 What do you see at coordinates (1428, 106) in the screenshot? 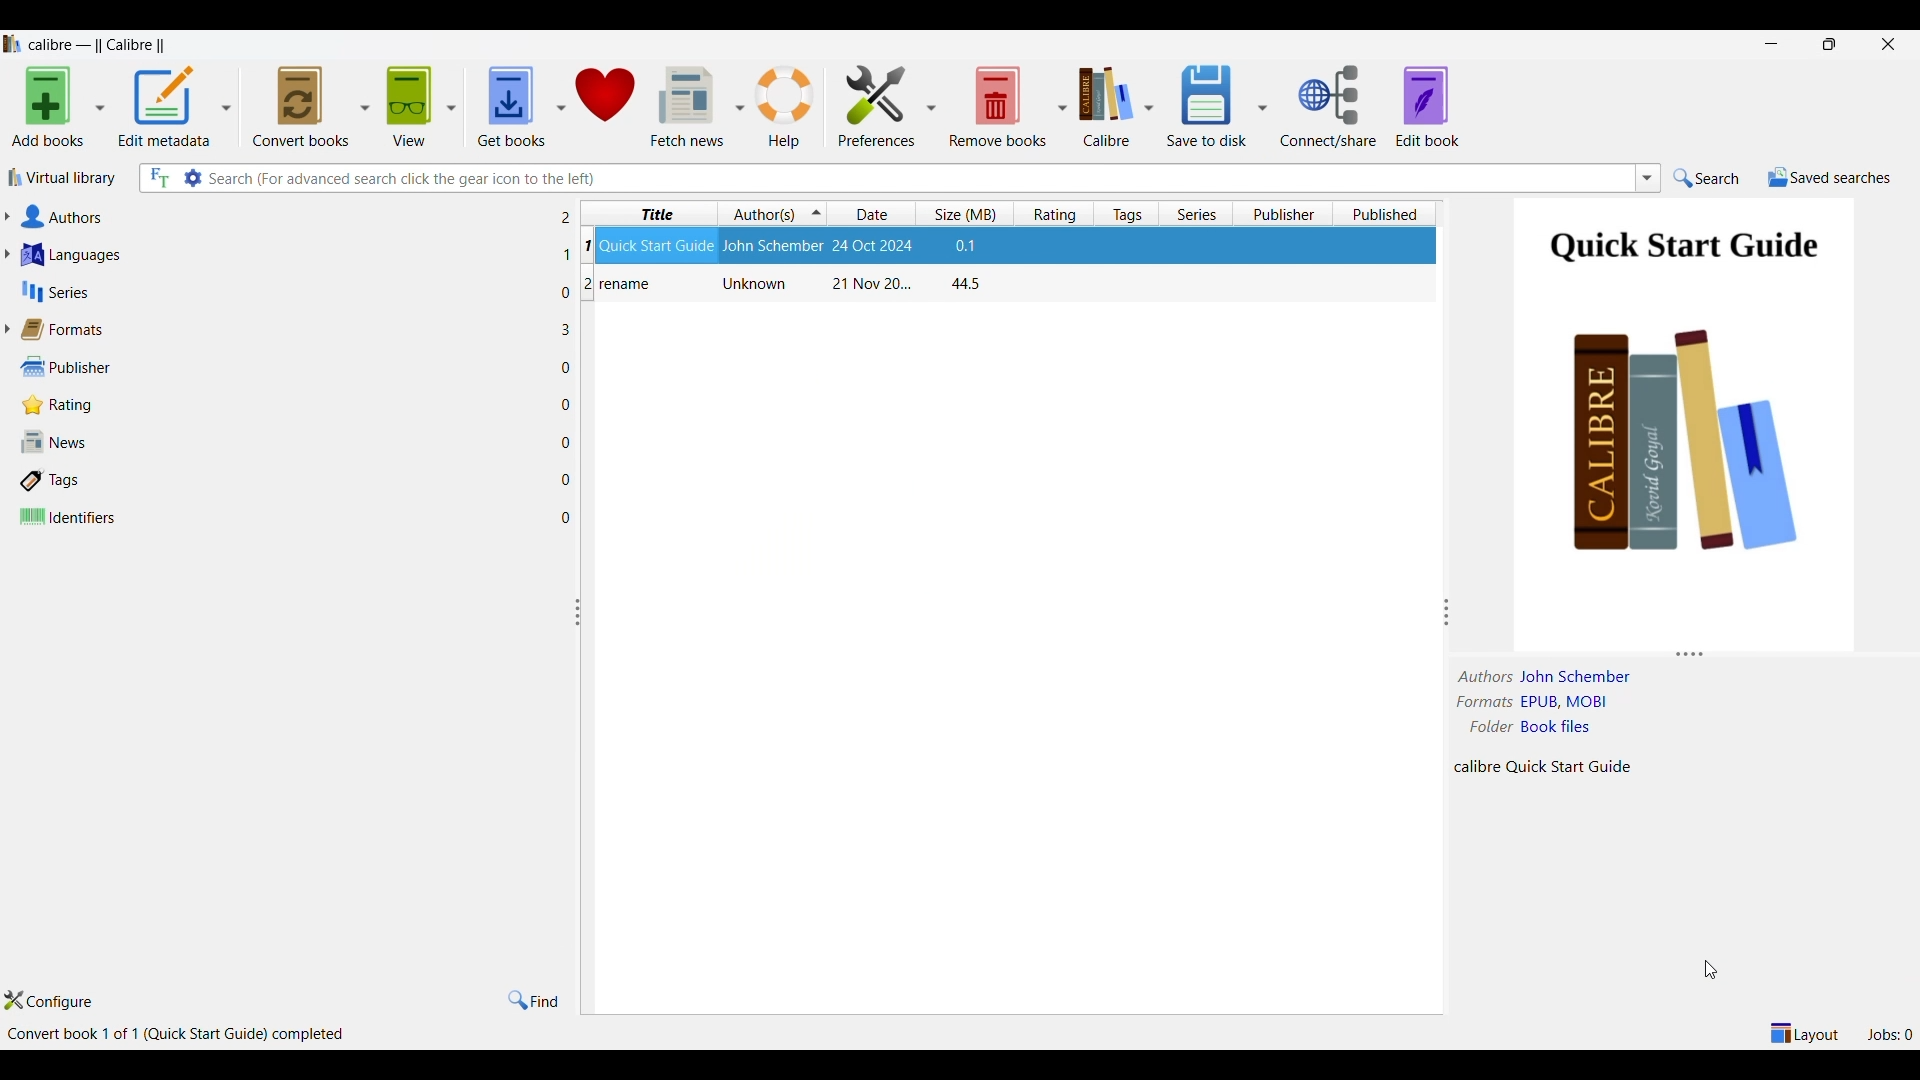
I see `Edit book` at bounding box center [1428, 106].